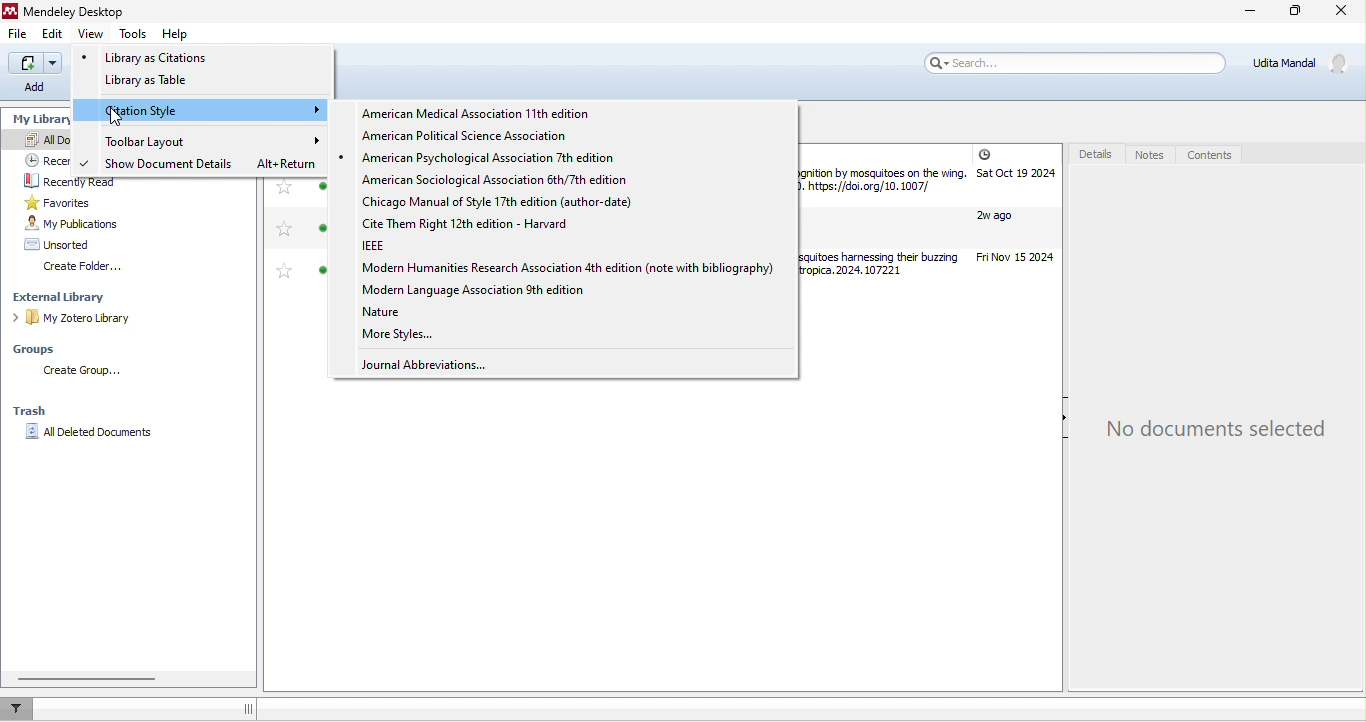 This screenshot has height=722, width=1366. Describe the element at coordinates (134, 36) in the screenshot. I see `tools` at that location.